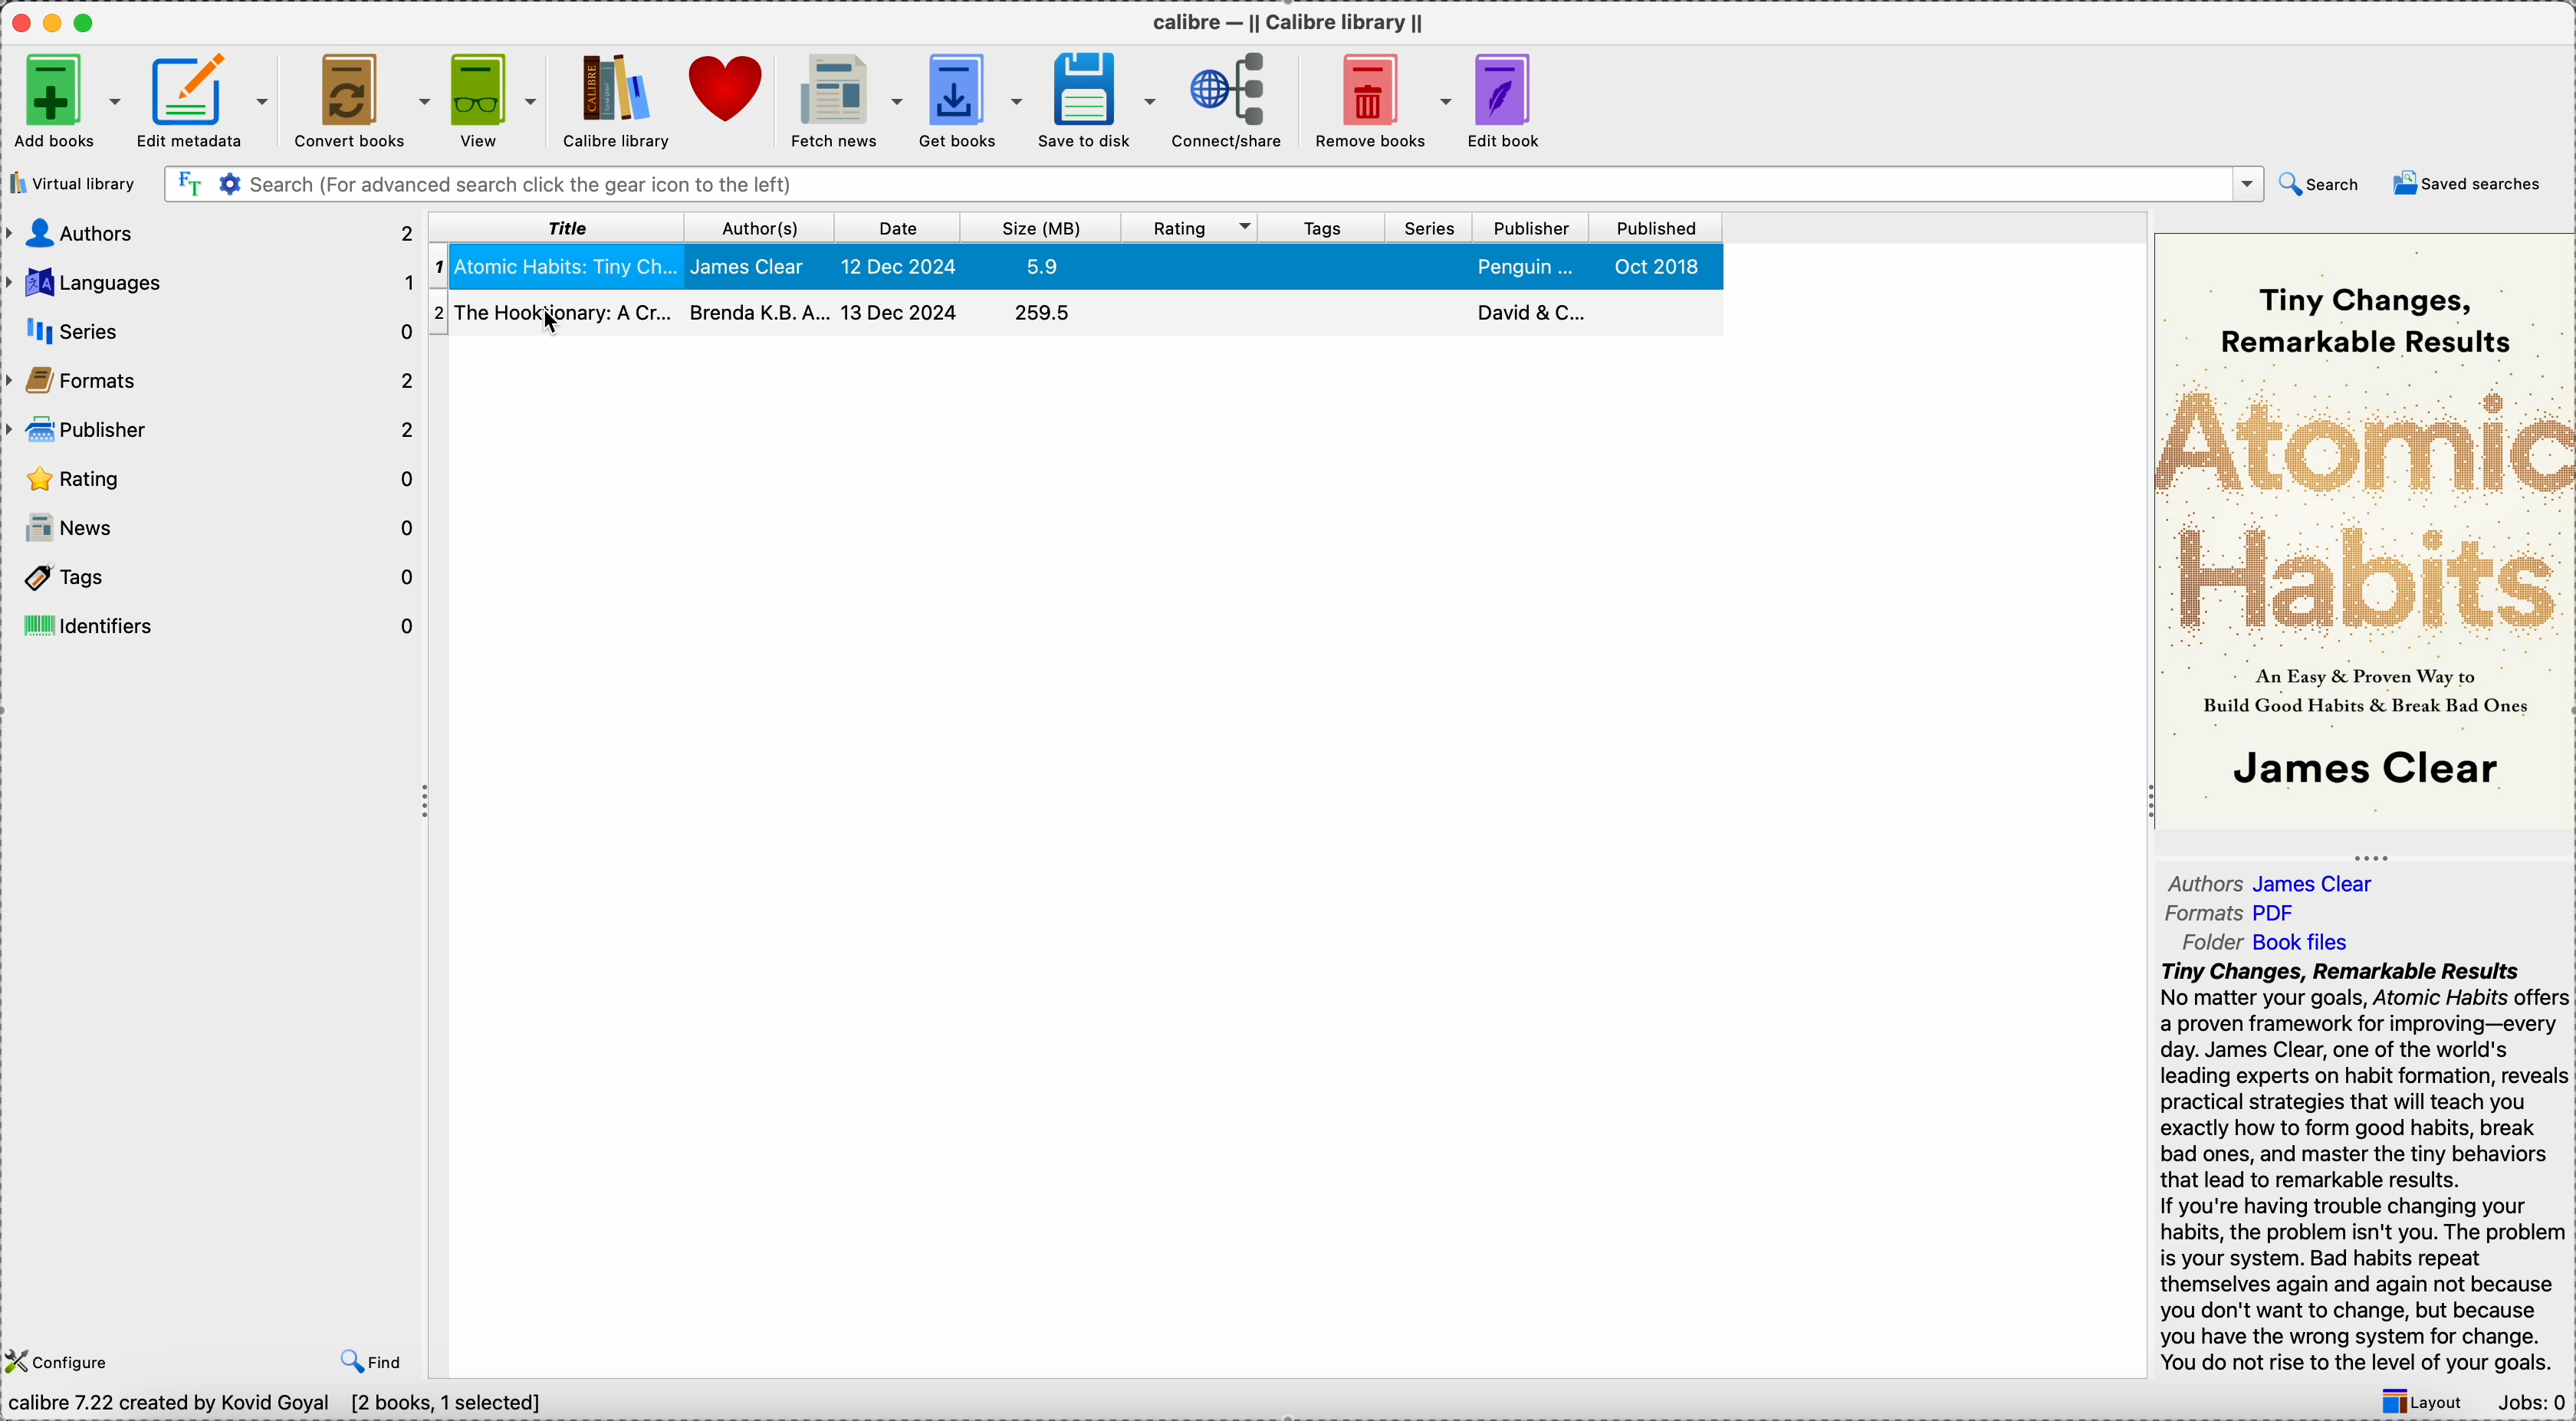  What do you see at coordinates (2366, 1170) in the screenshot?
I see `book summary` at bounding box center [2366, 1170].